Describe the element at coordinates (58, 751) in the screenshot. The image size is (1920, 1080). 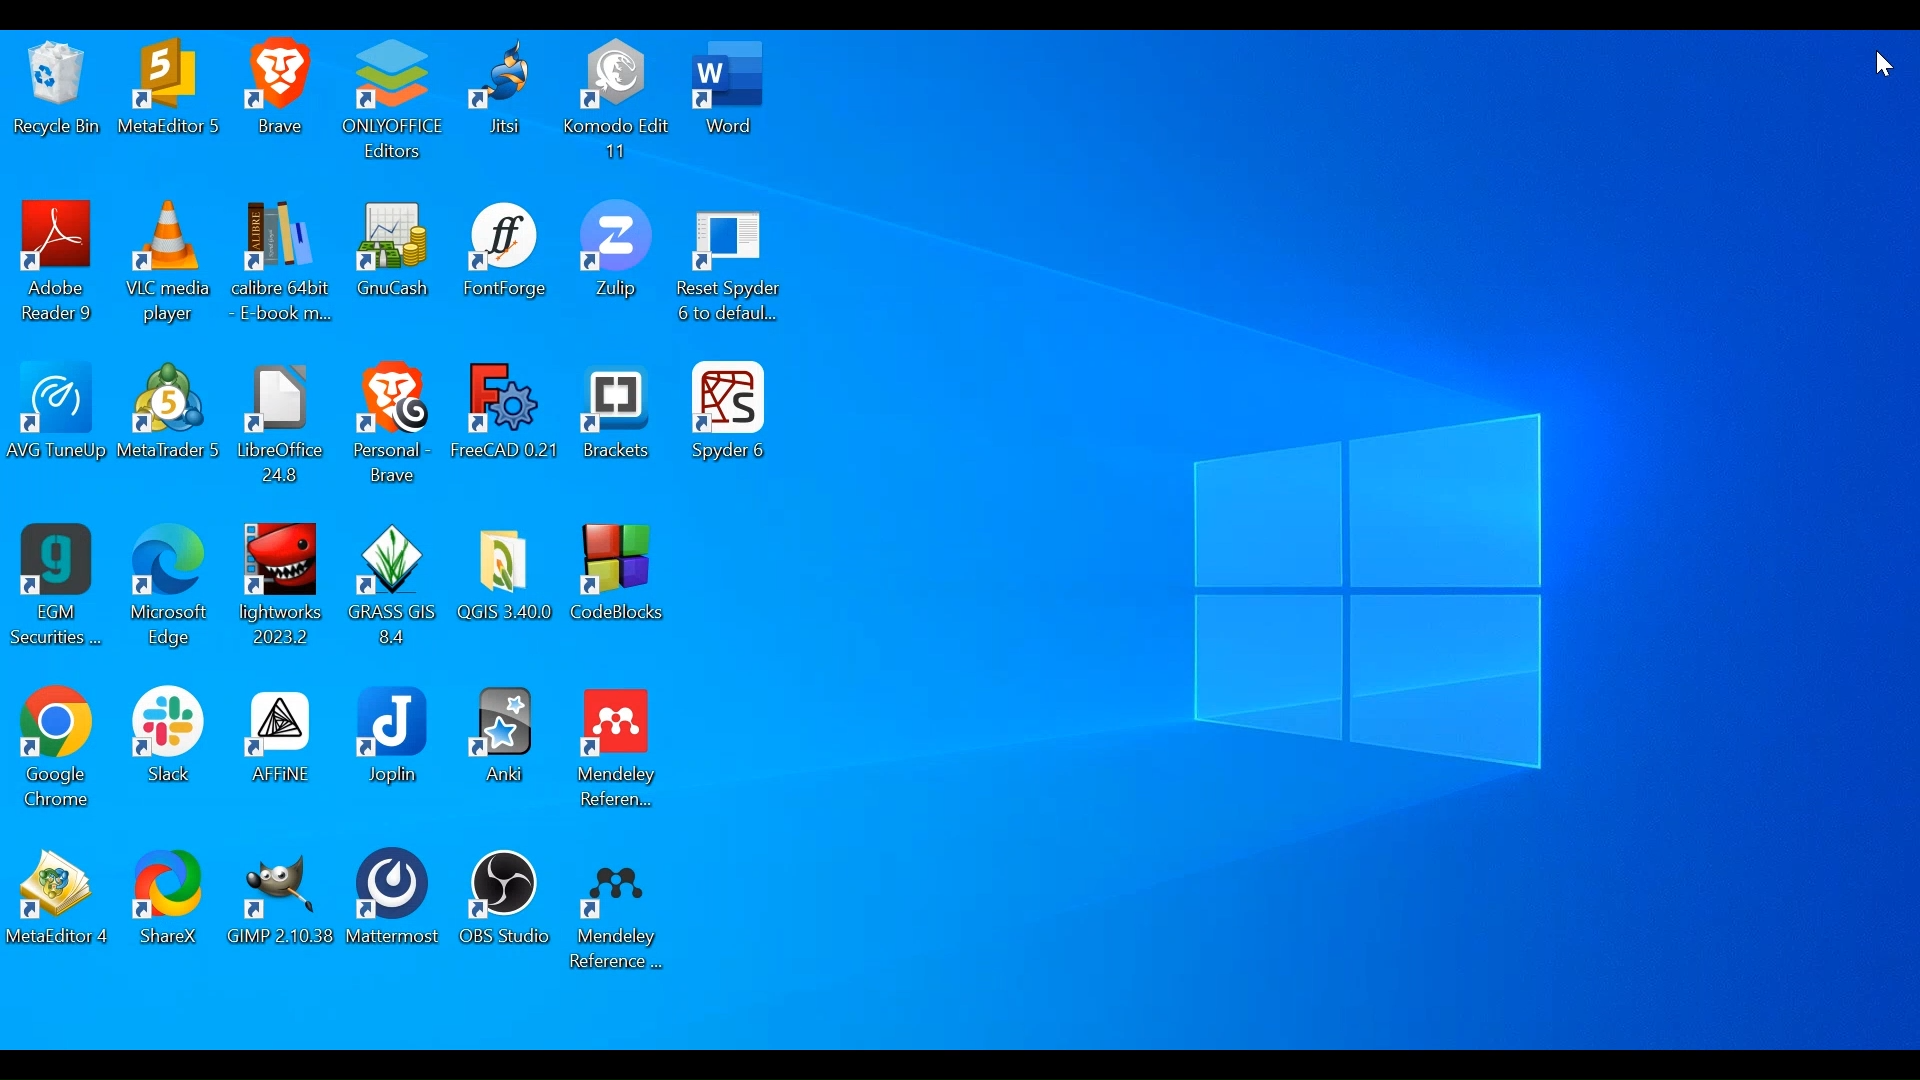
I see `Google Chrome ` at that location.